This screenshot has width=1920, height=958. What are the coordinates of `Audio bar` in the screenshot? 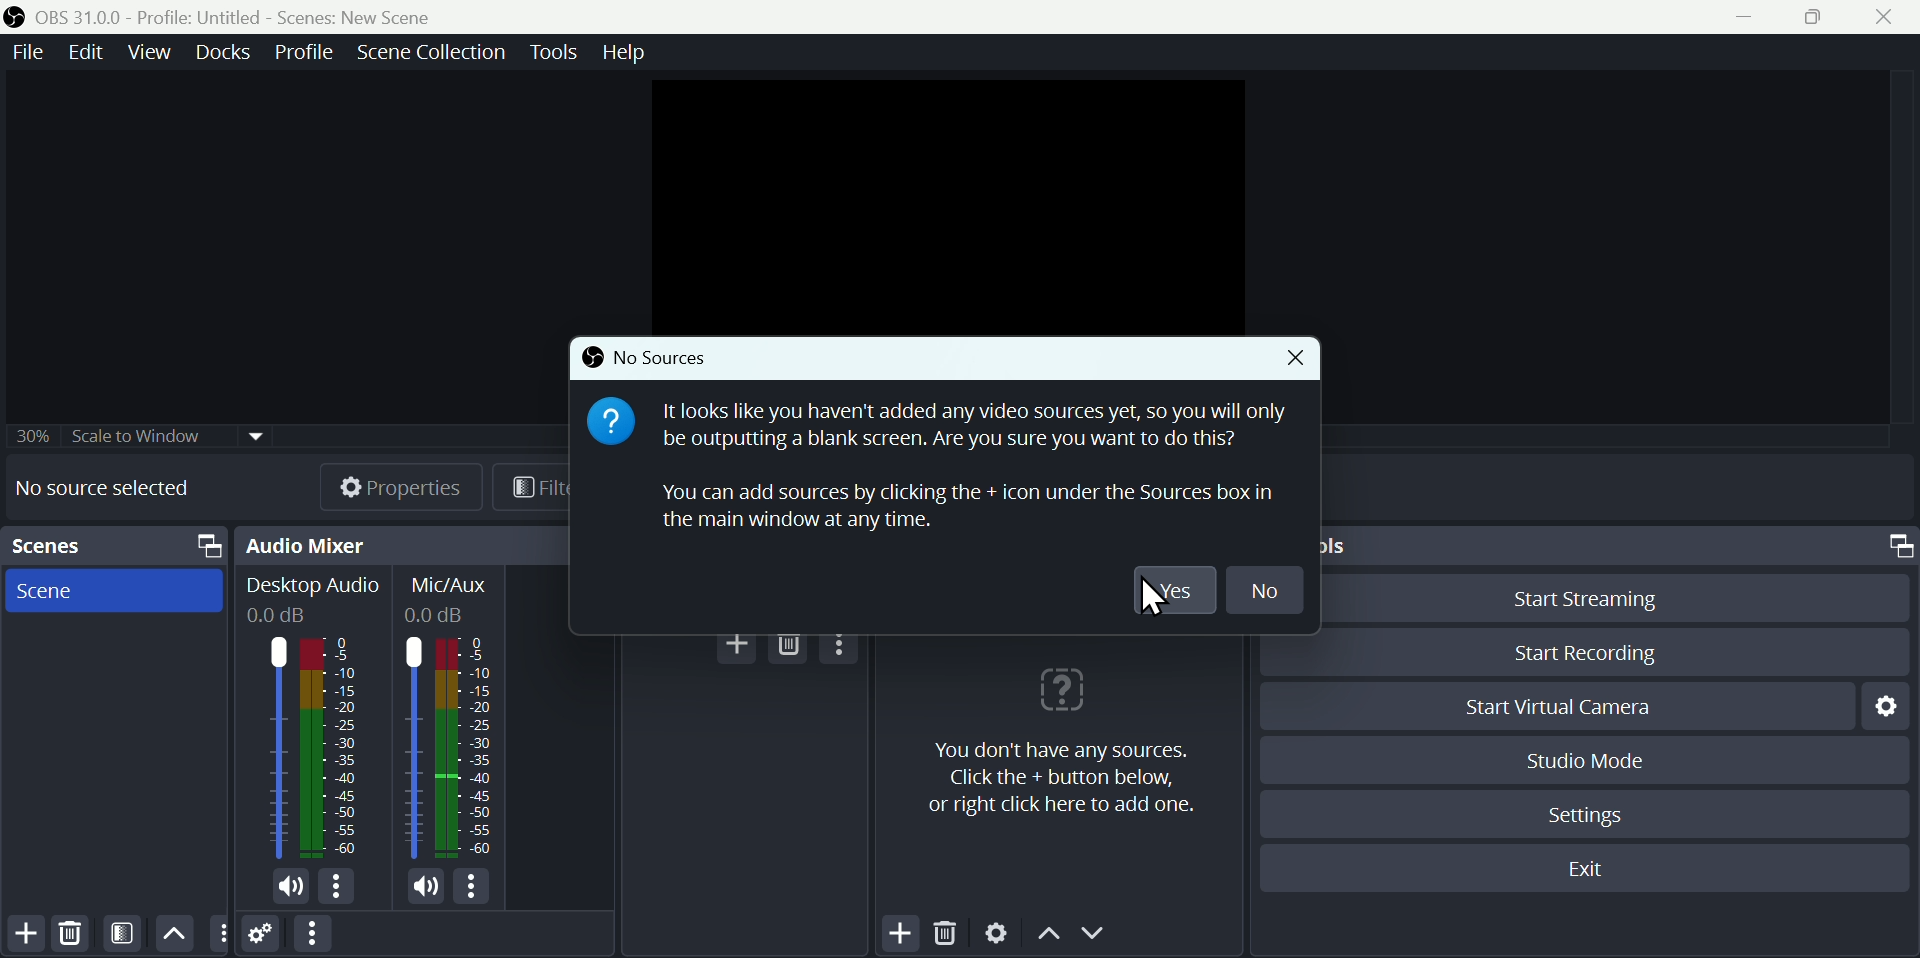 It's located at (306, 719).